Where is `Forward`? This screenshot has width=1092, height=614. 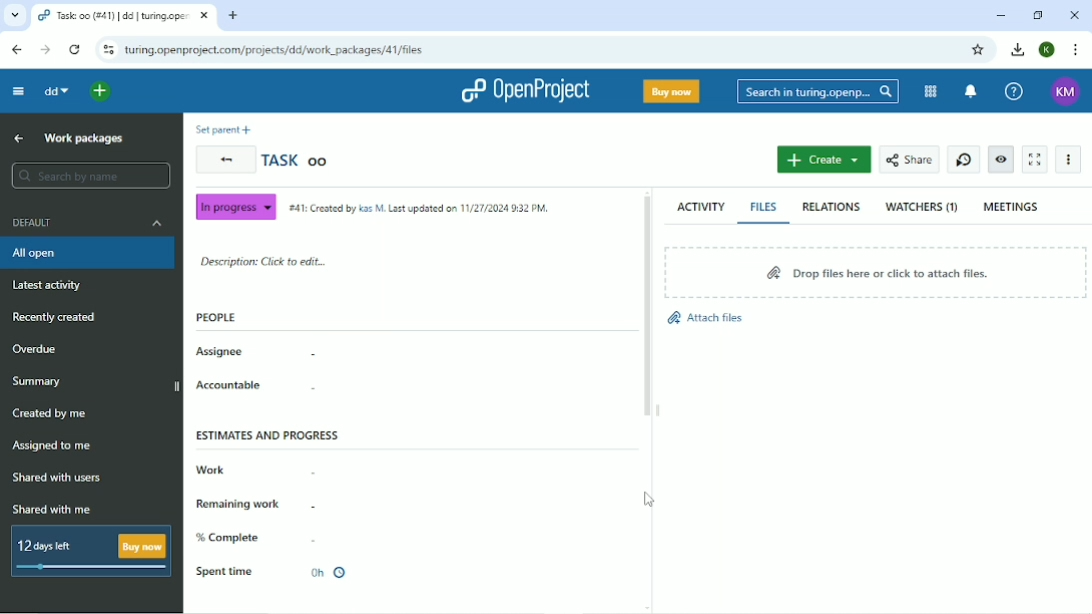 Forward is located at coordinates (45, 50).